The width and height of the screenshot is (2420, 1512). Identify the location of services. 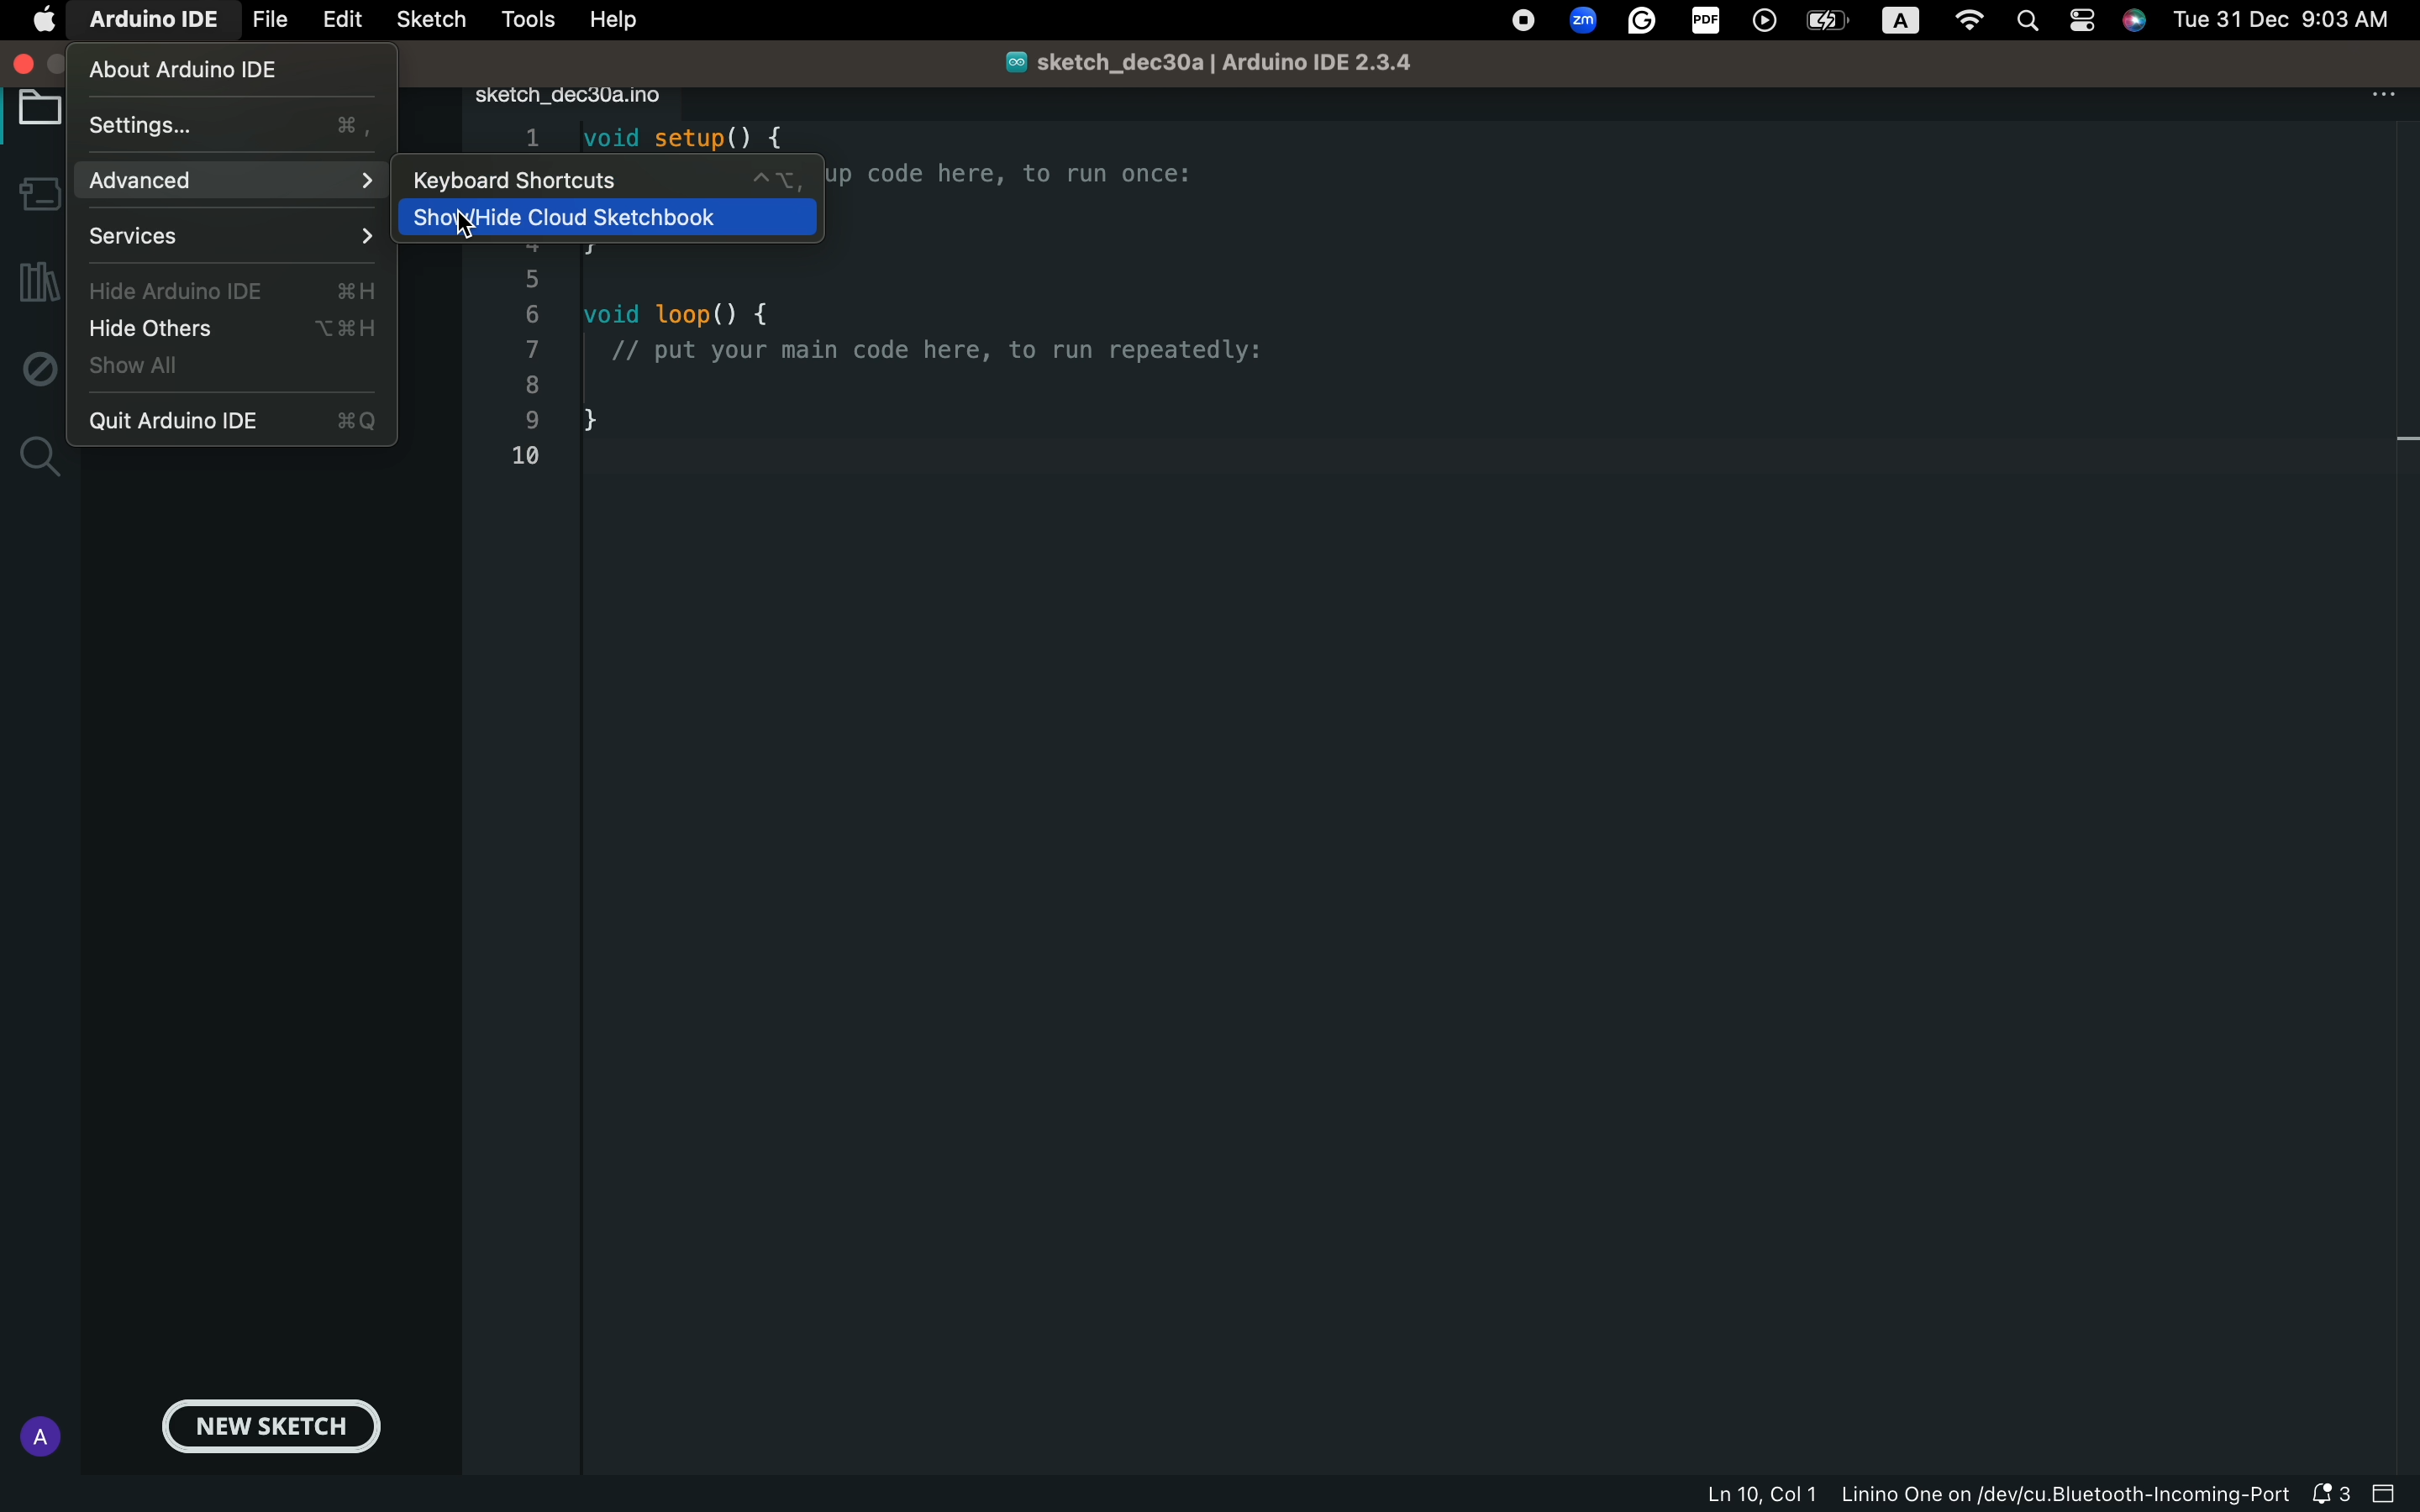
(235, 234).